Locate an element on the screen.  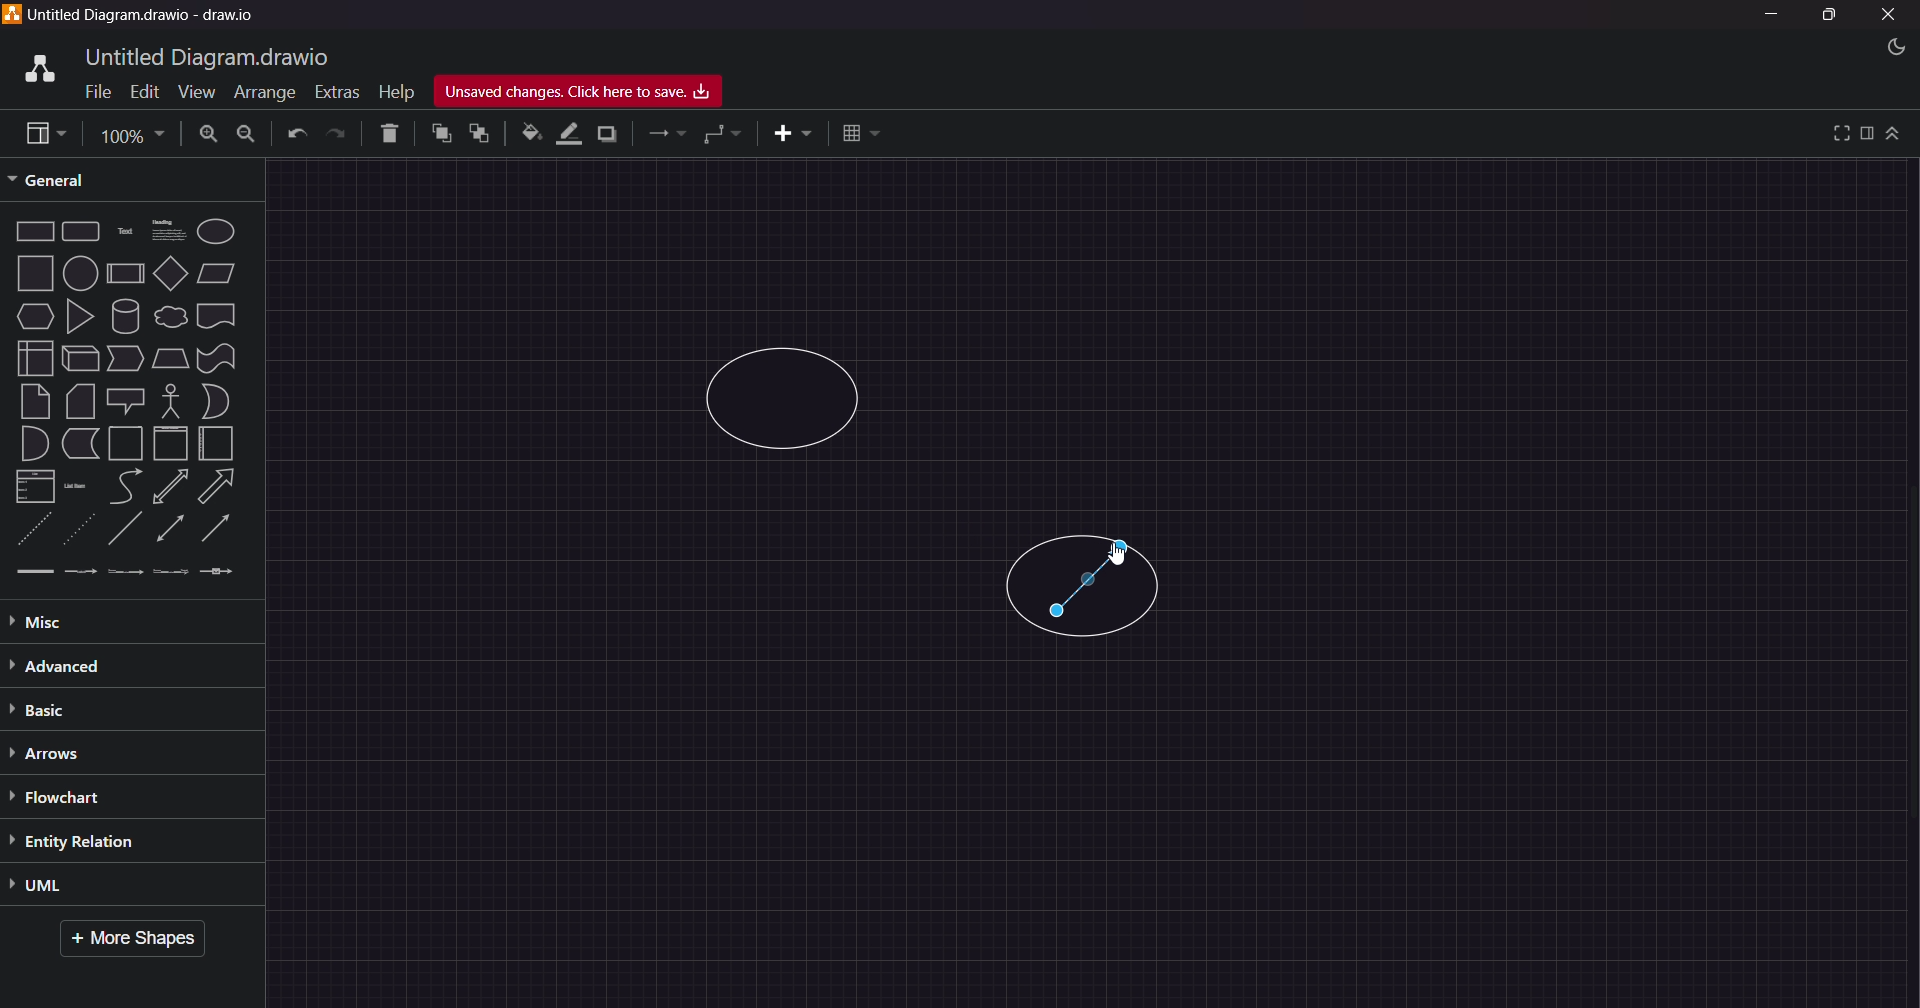
line color is located at coordinates (569, 133).